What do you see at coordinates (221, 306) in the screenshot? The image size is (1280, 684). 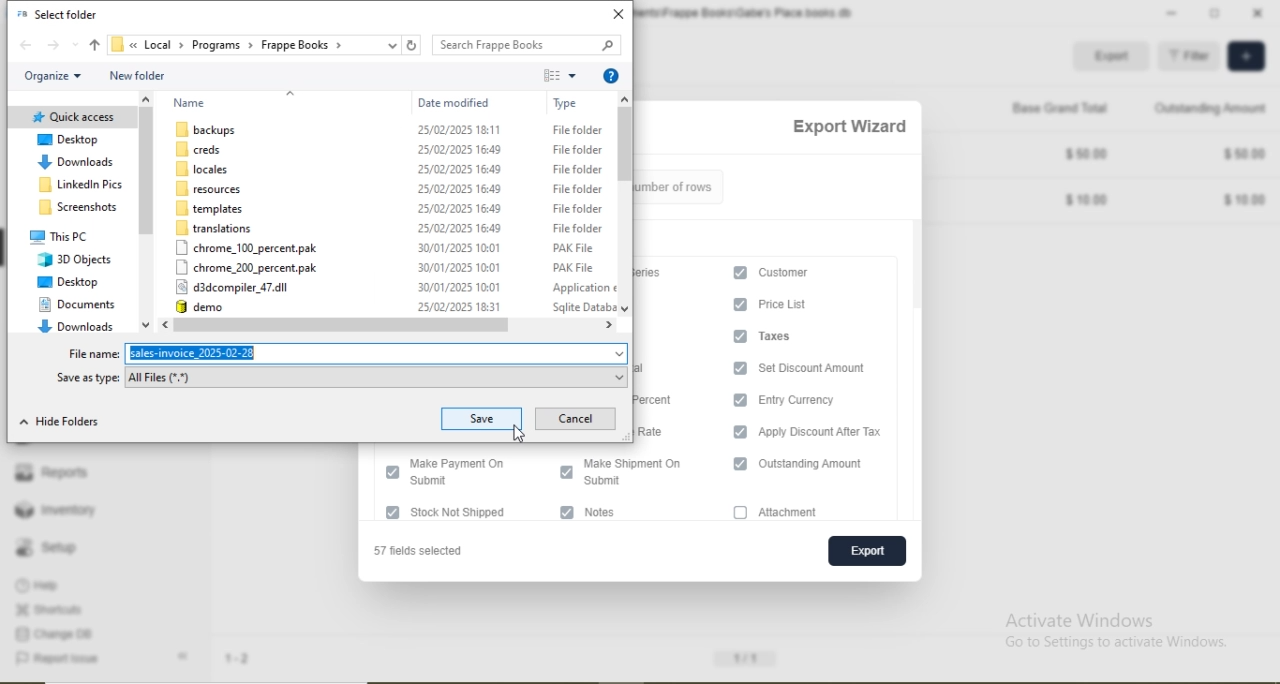 I see `3 demo` at bounding box center [221, 306].